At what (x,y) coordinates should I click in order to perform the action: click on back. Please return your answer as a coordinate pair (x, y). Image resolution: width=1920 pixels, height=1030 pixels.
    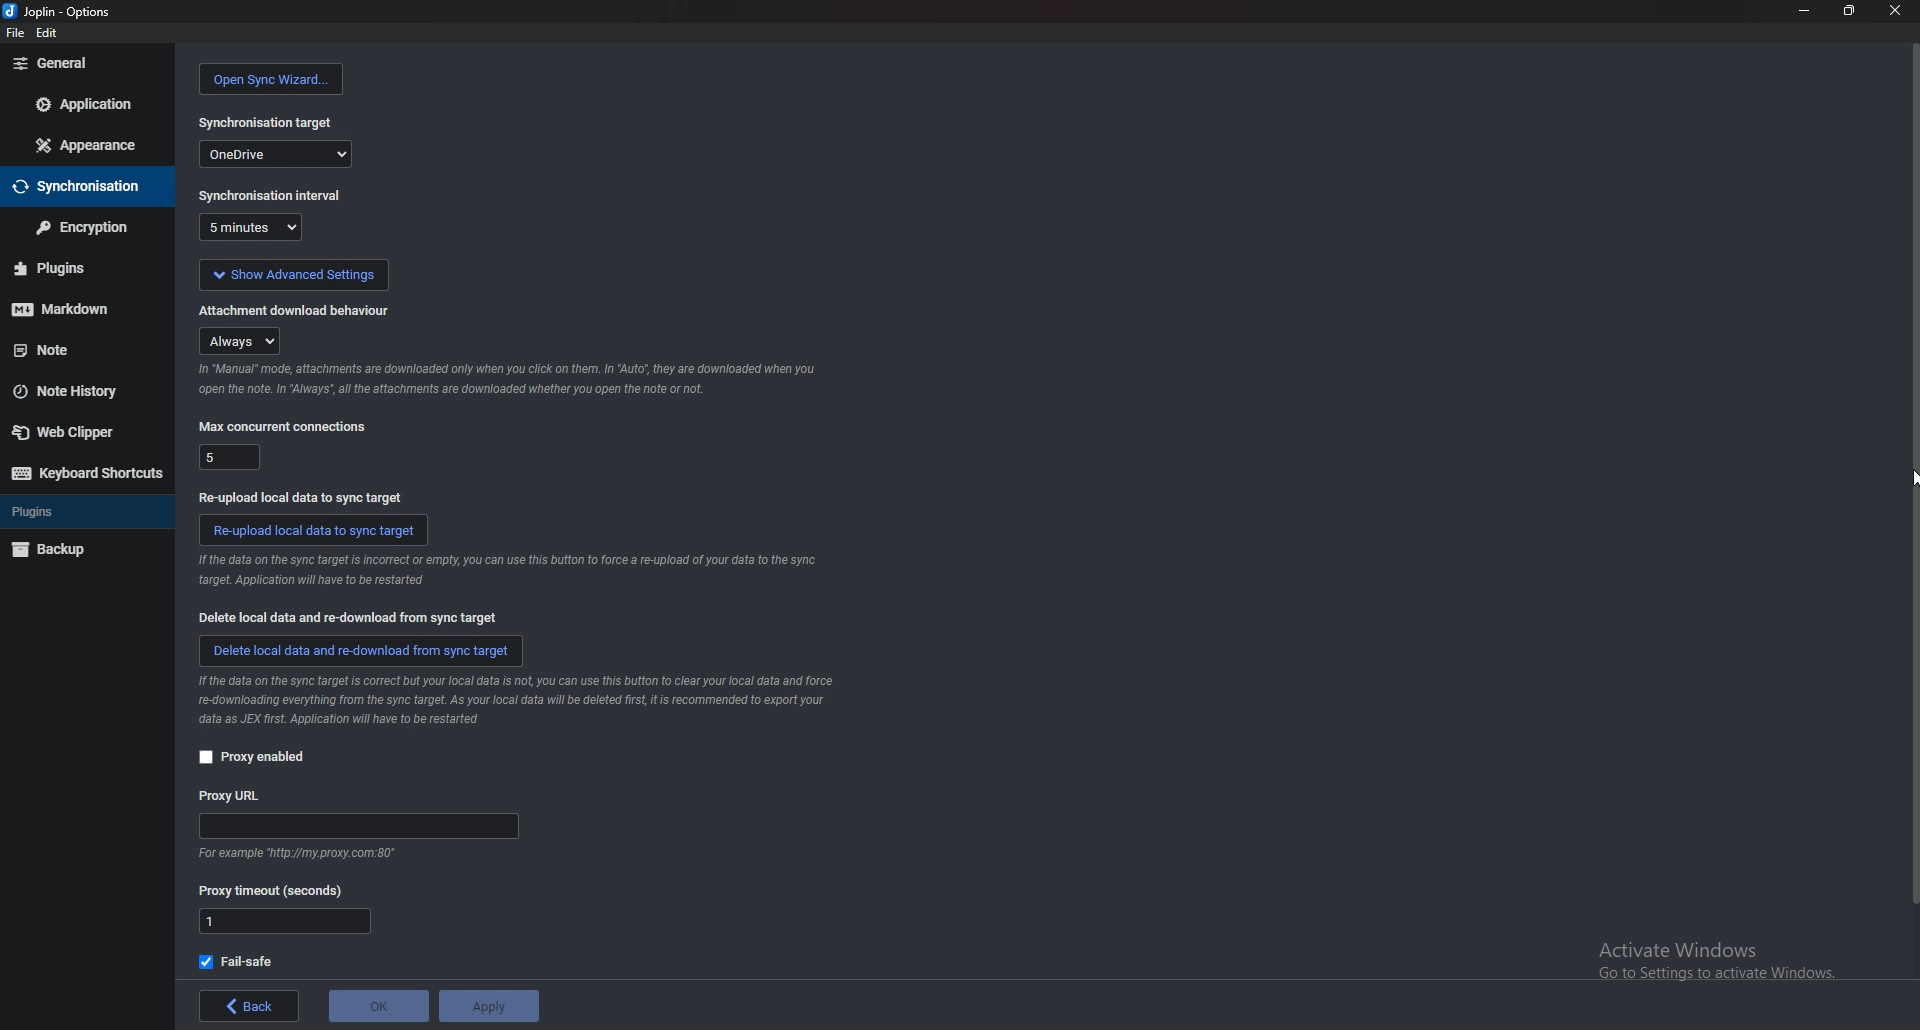
    Looking at the image, I should click on (253, 1007).